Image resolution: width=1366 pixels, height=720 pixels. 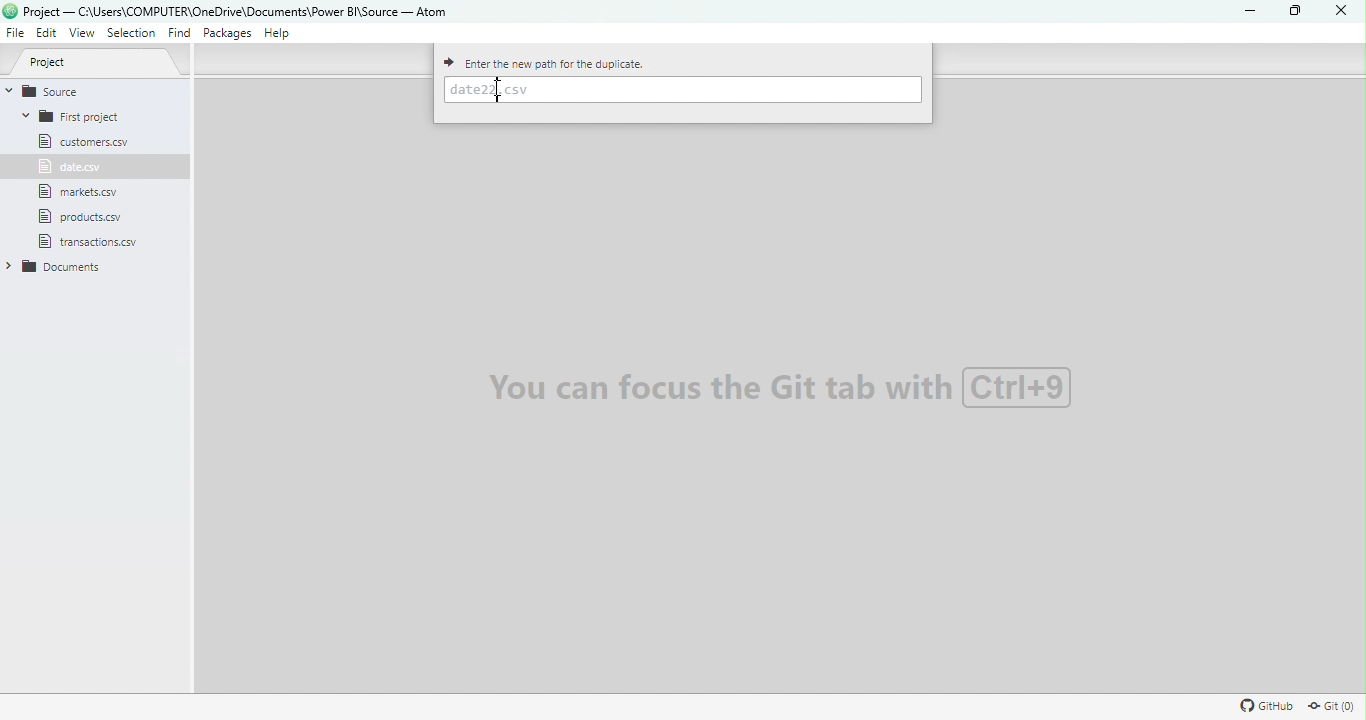 I want to click on Help, so click(x=280, y=36).